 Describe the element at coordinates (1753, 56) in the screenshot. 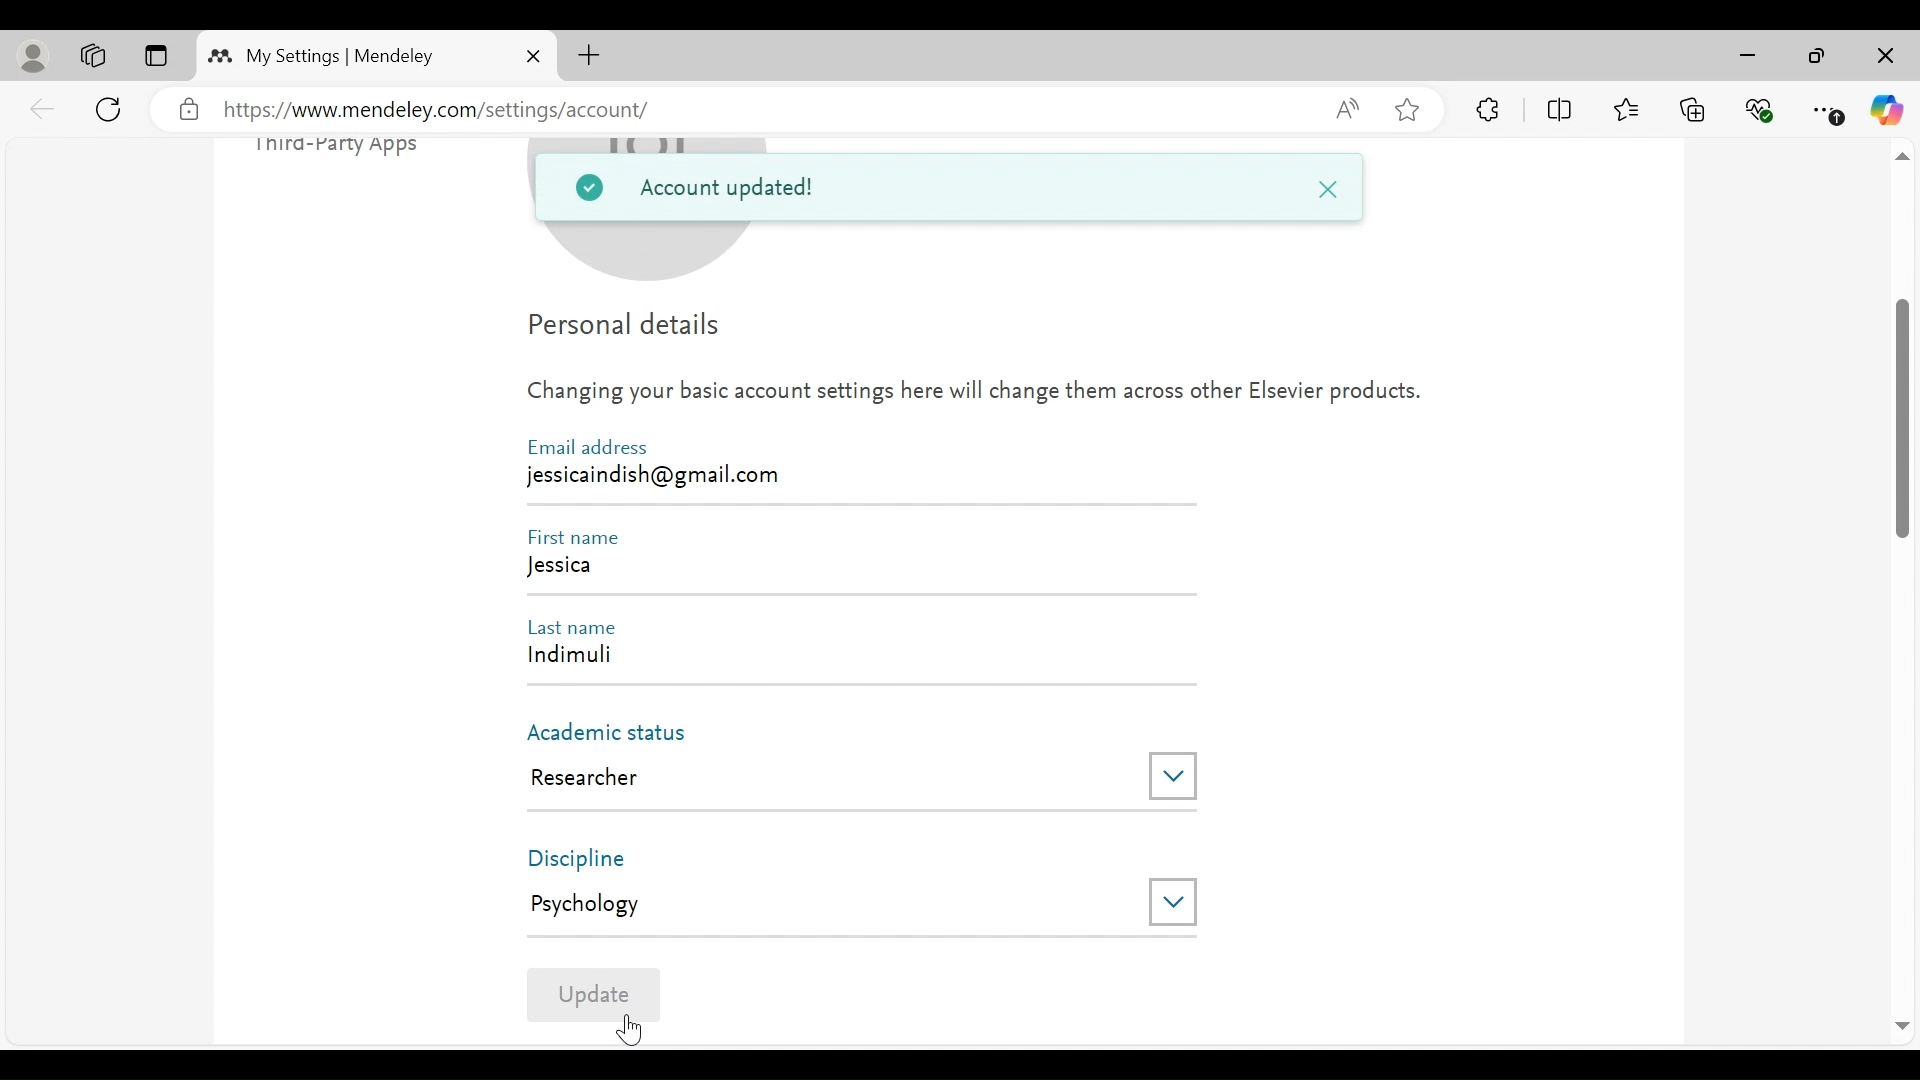

I see `minimize` at that location.